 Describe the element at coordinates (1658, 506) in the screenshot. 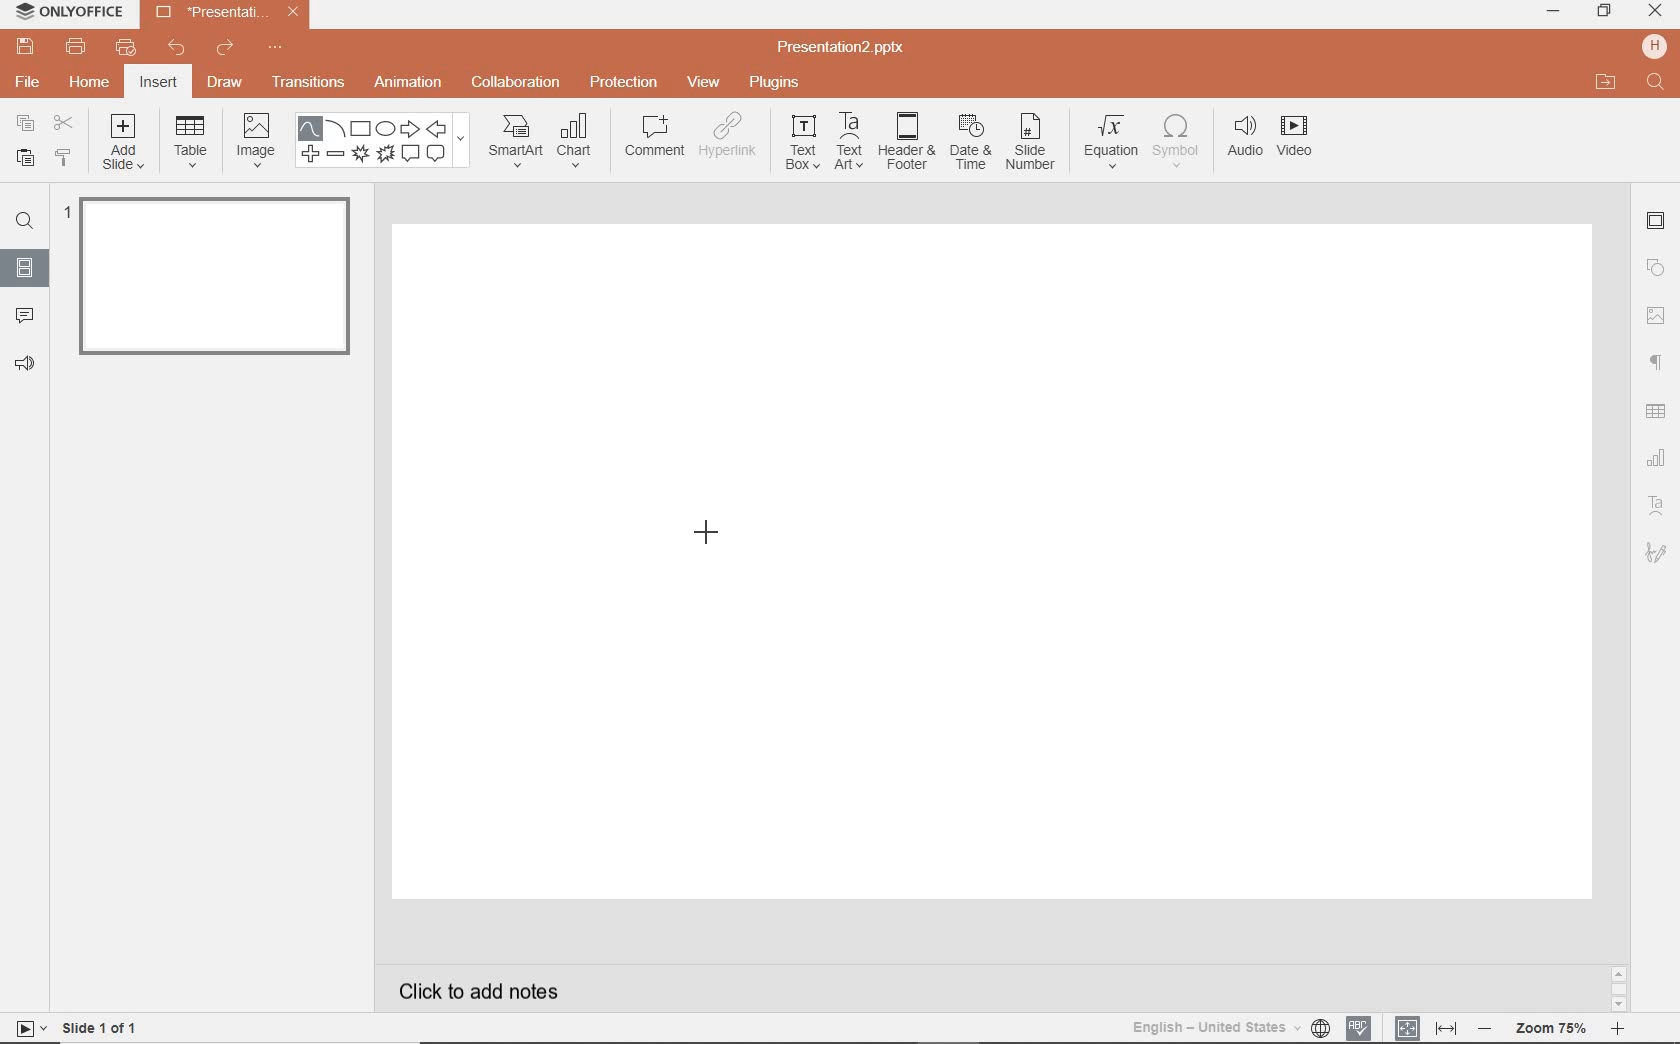

I see `TEXT ART SETTINGS` at that location.